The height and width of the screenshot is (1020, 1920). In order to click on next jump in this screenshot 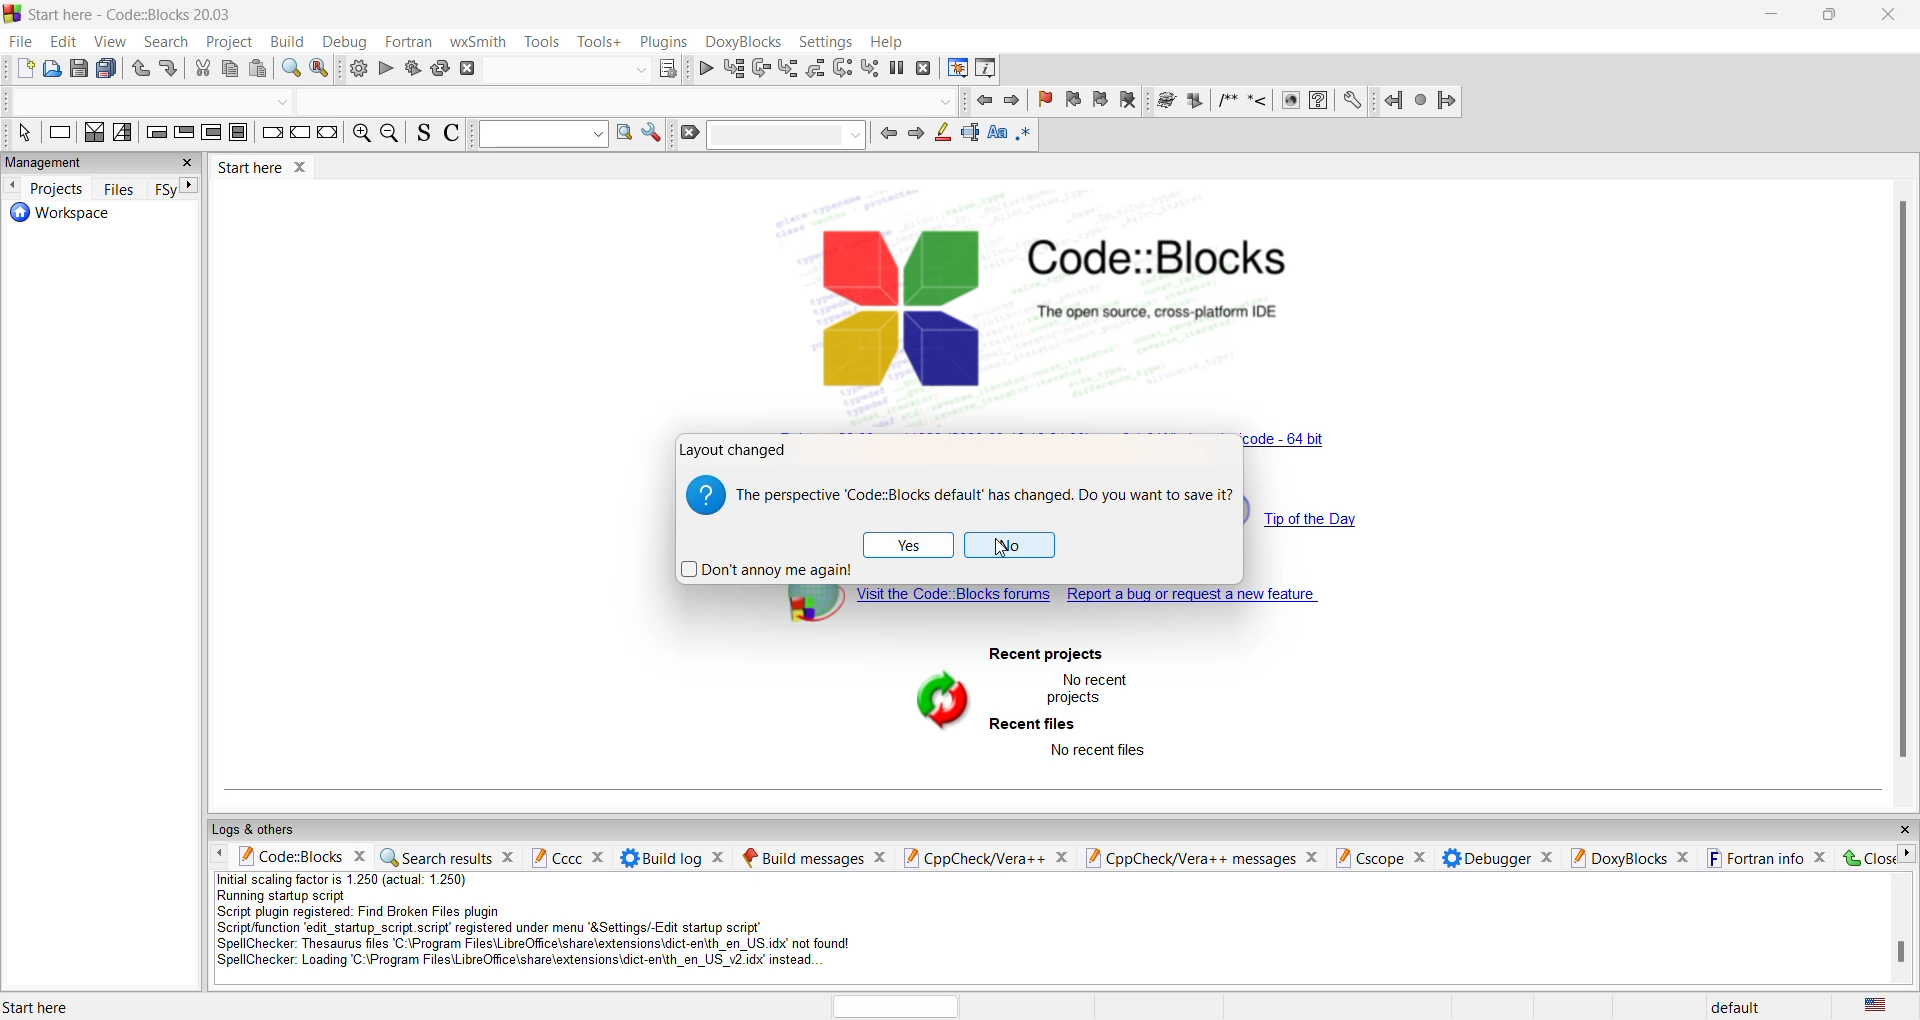, I will do `click(1417, 102)`.